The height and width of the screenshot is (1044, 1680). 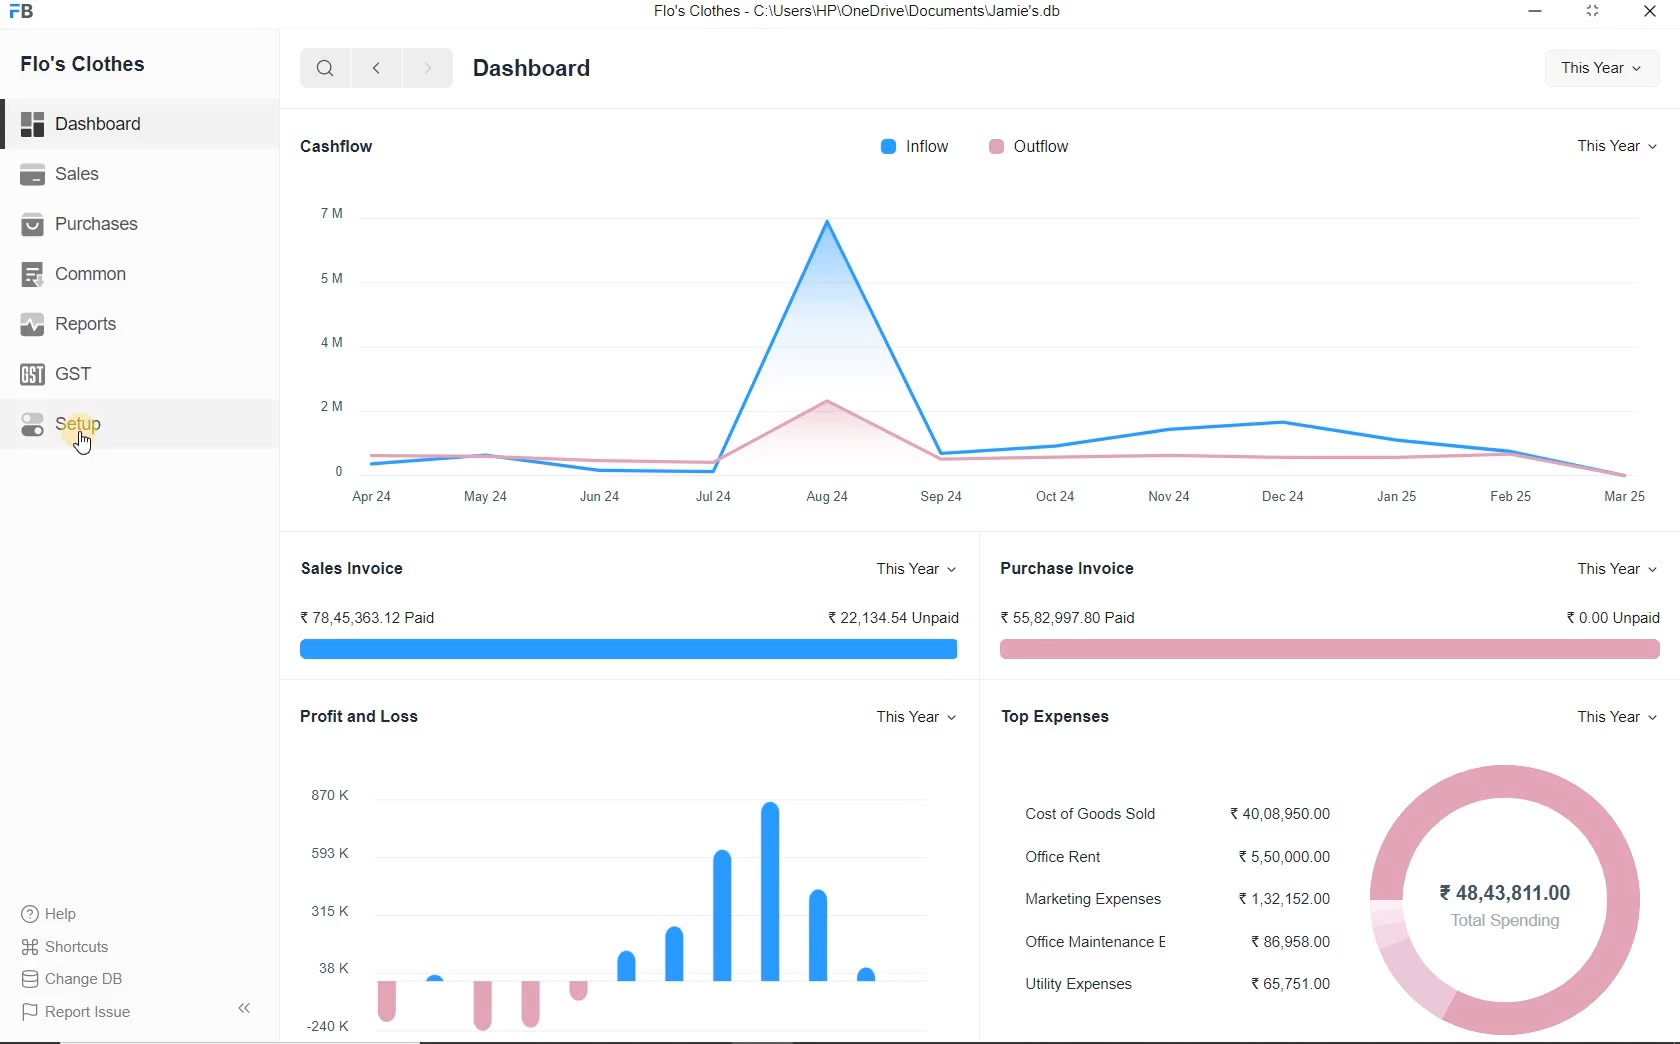 I want to click on This Year v, so click(x=1616, y=144).